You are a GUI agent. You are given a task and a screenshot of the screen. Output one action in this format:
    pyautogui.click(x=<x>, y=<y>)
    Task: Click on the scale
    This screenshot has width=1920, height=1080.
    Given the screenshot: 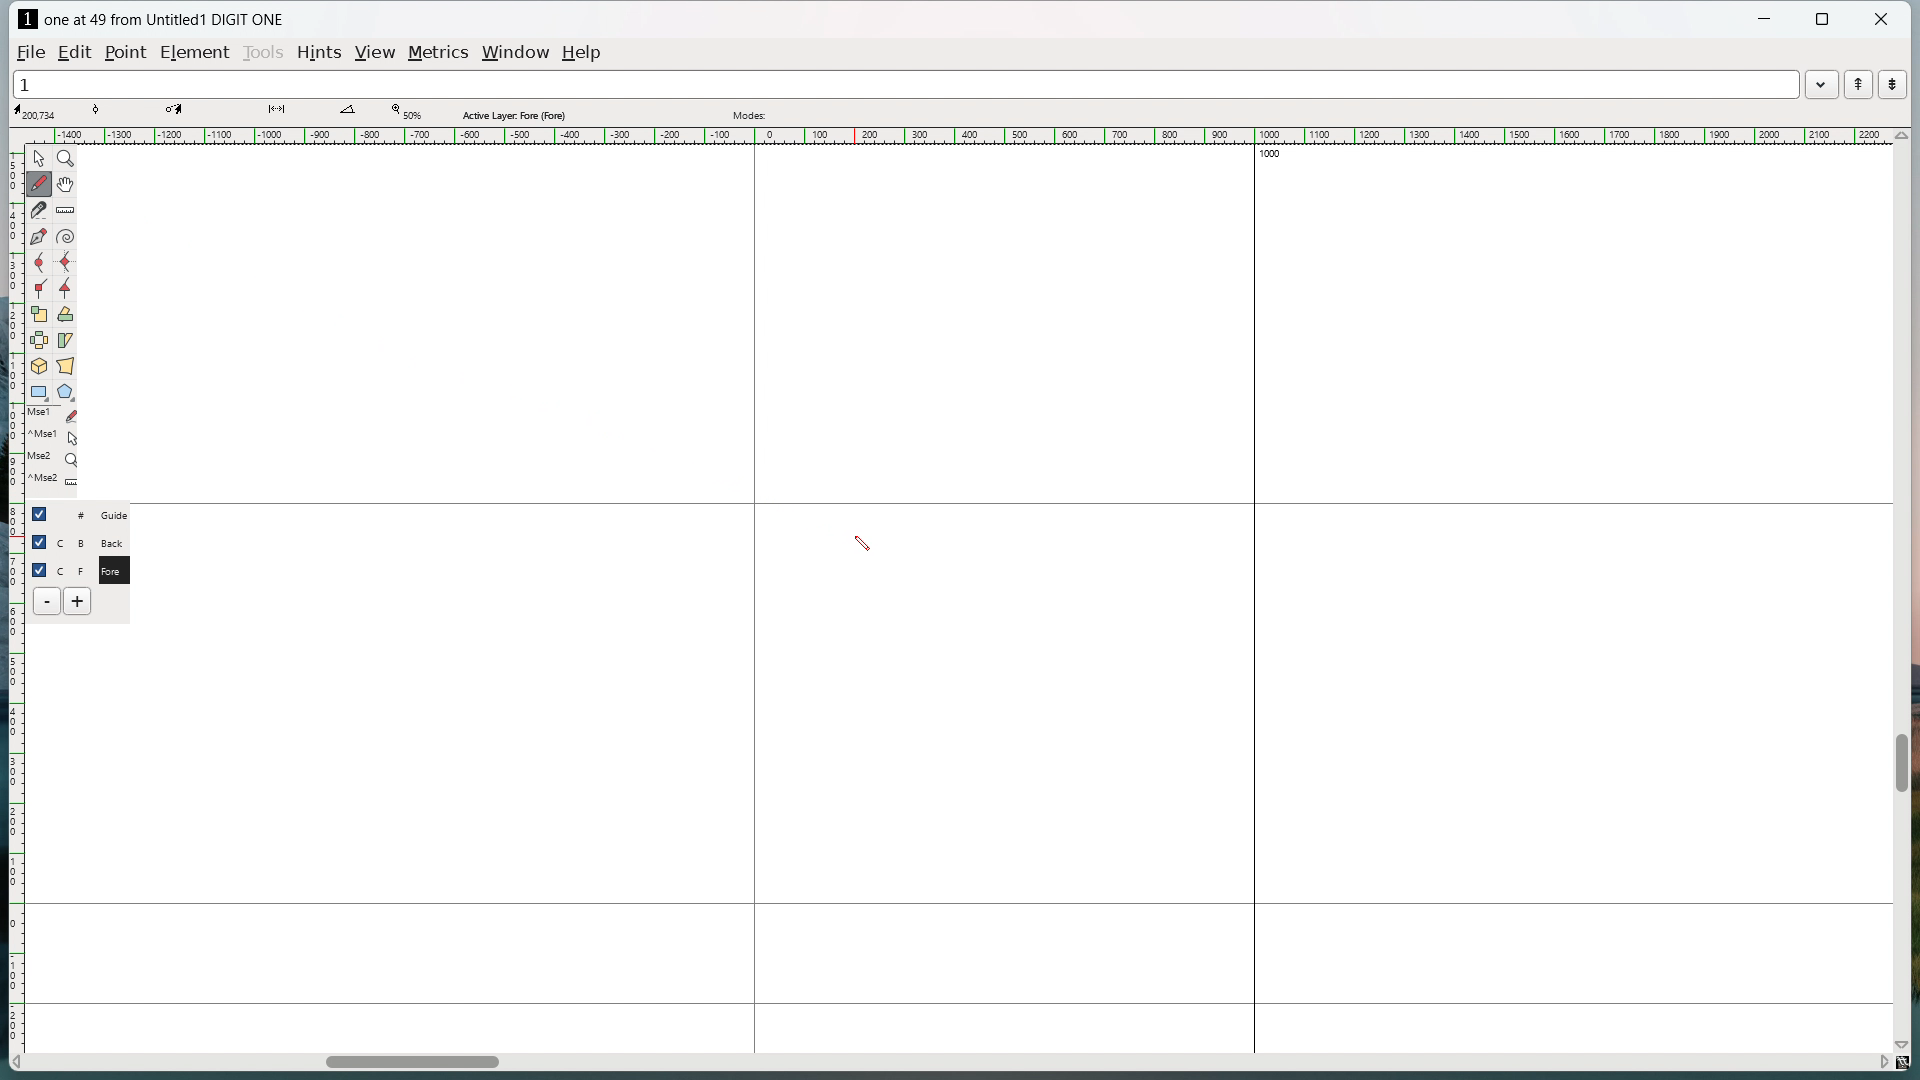 What is the action you would take?
    pyautogui.click(x=40, y=313)
    